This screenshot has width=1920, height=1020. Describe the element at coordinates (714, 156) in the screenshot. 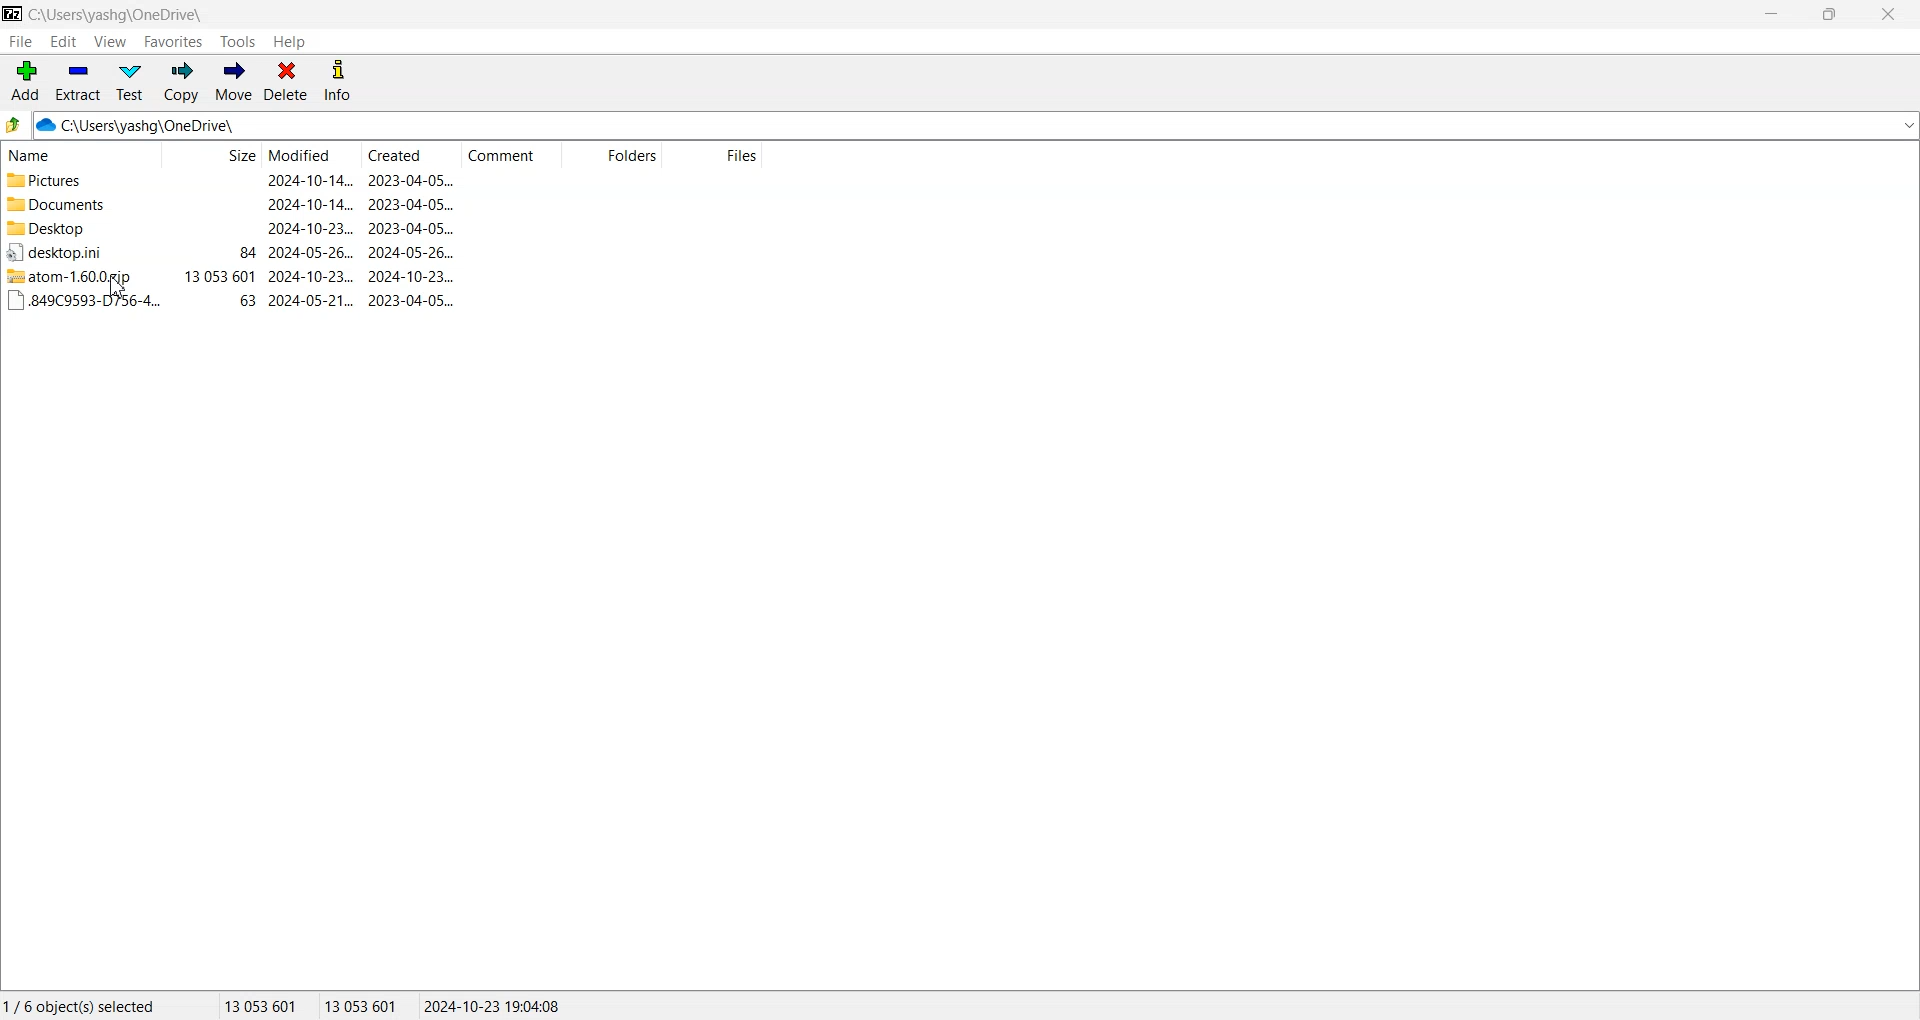

I see `Files` at that location.